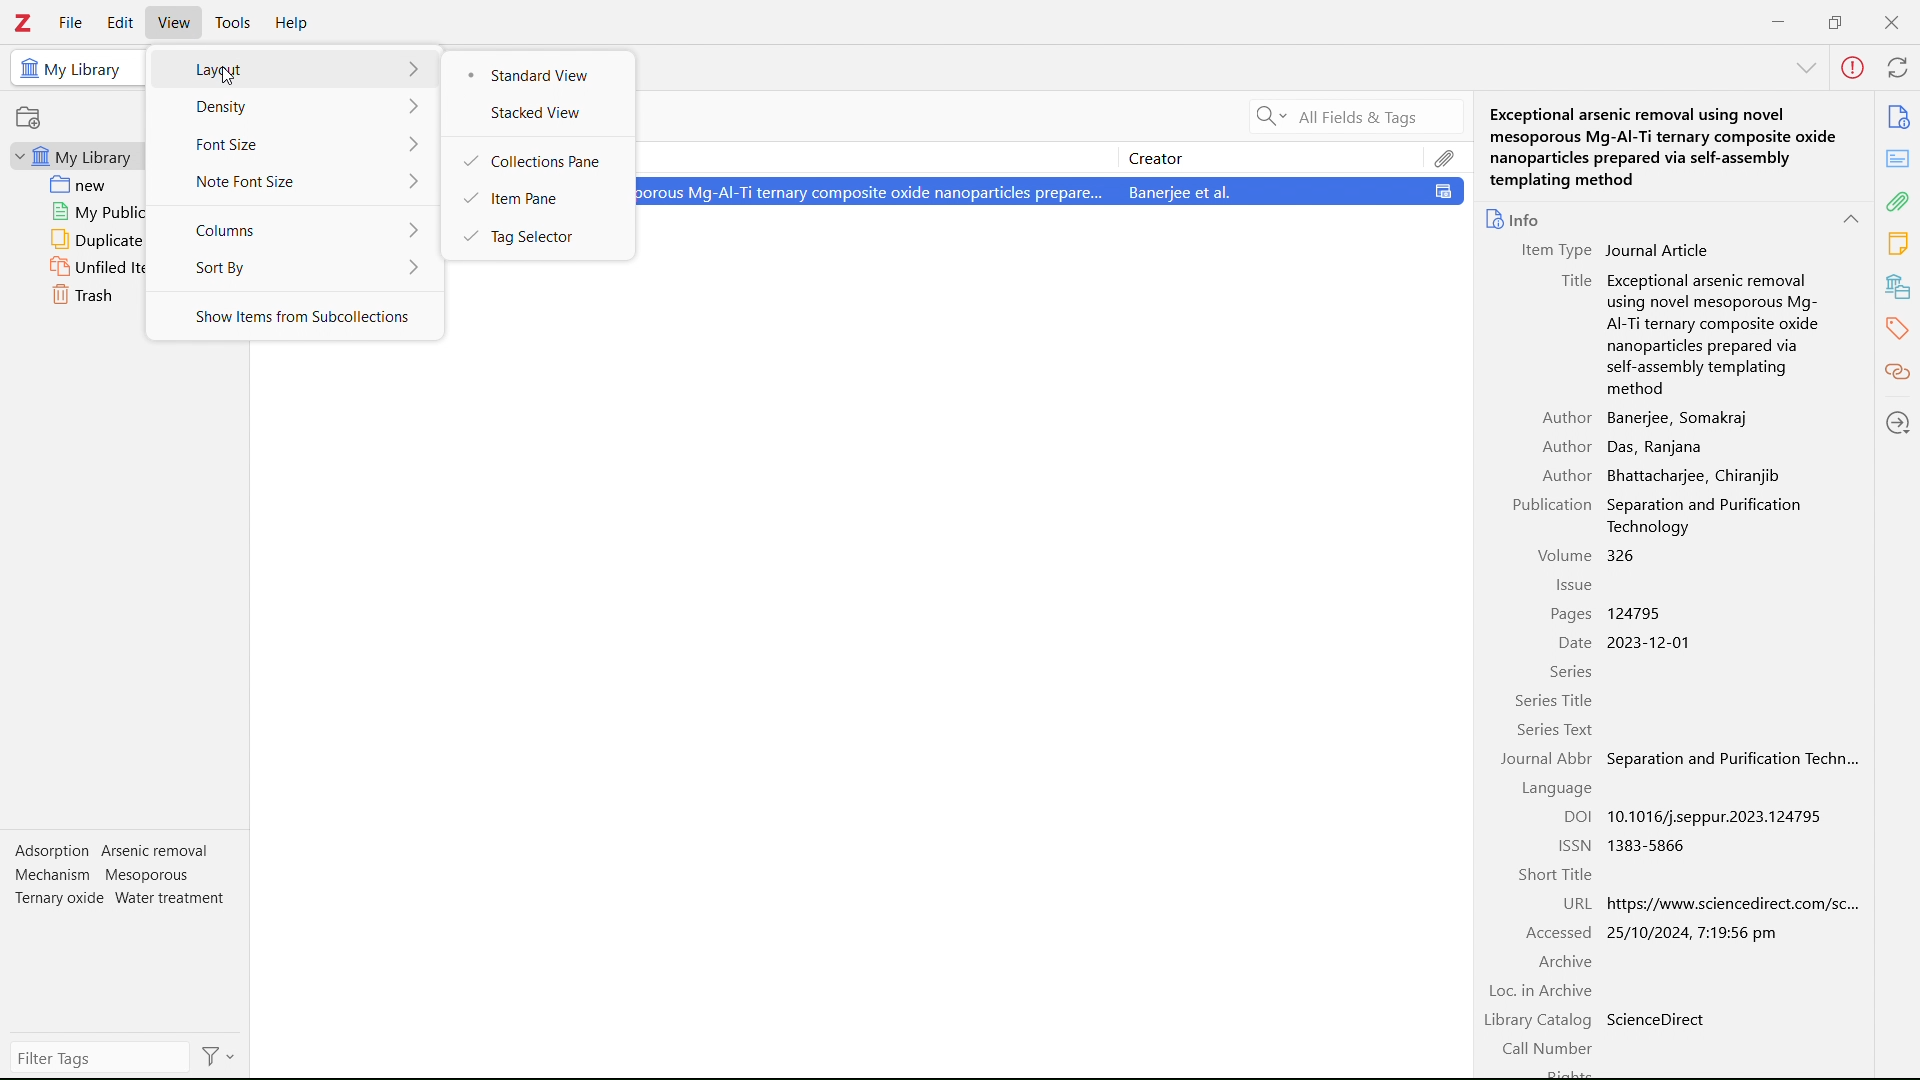  Describe the element at coordinates (1515, 218) in the screenshot. I see `info` at that location.